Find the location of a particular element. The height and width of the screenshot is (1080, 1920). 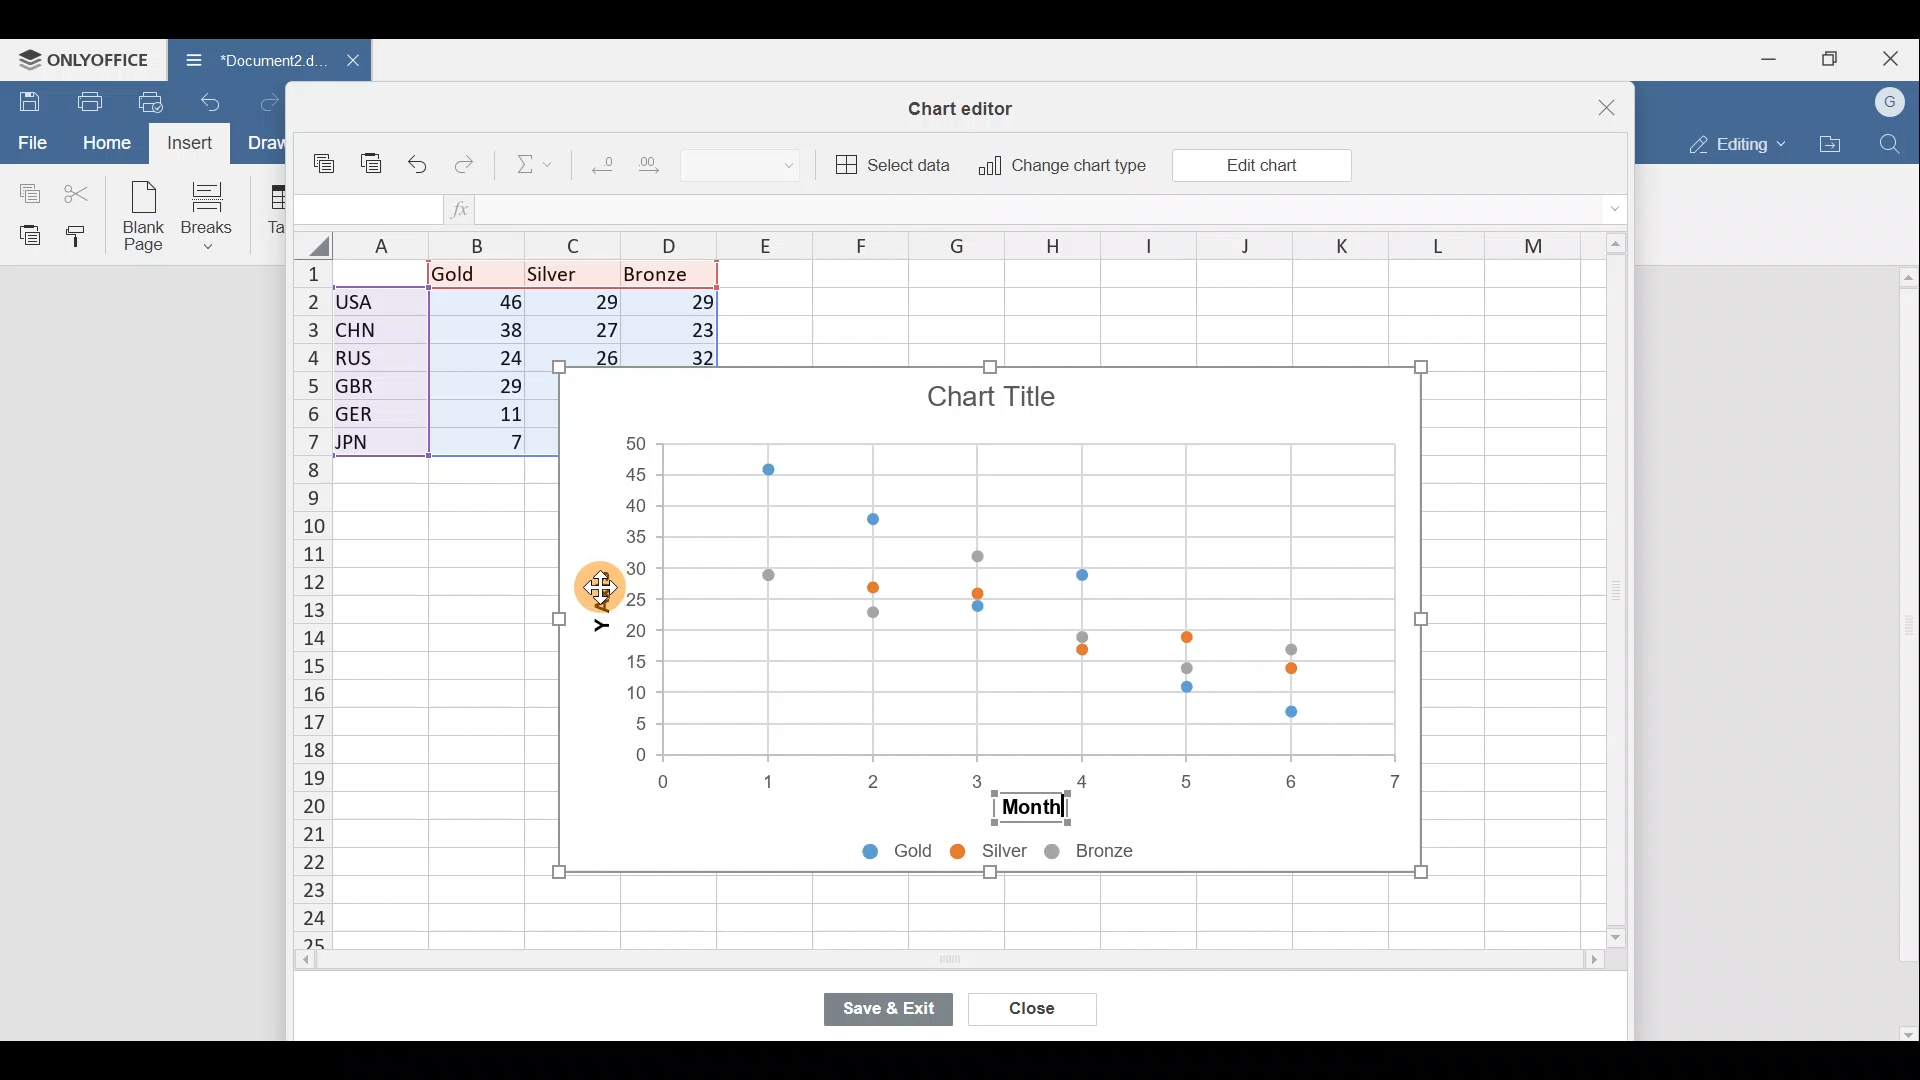

ONLYOFFICE Menu is located at coordinates (83, 59).